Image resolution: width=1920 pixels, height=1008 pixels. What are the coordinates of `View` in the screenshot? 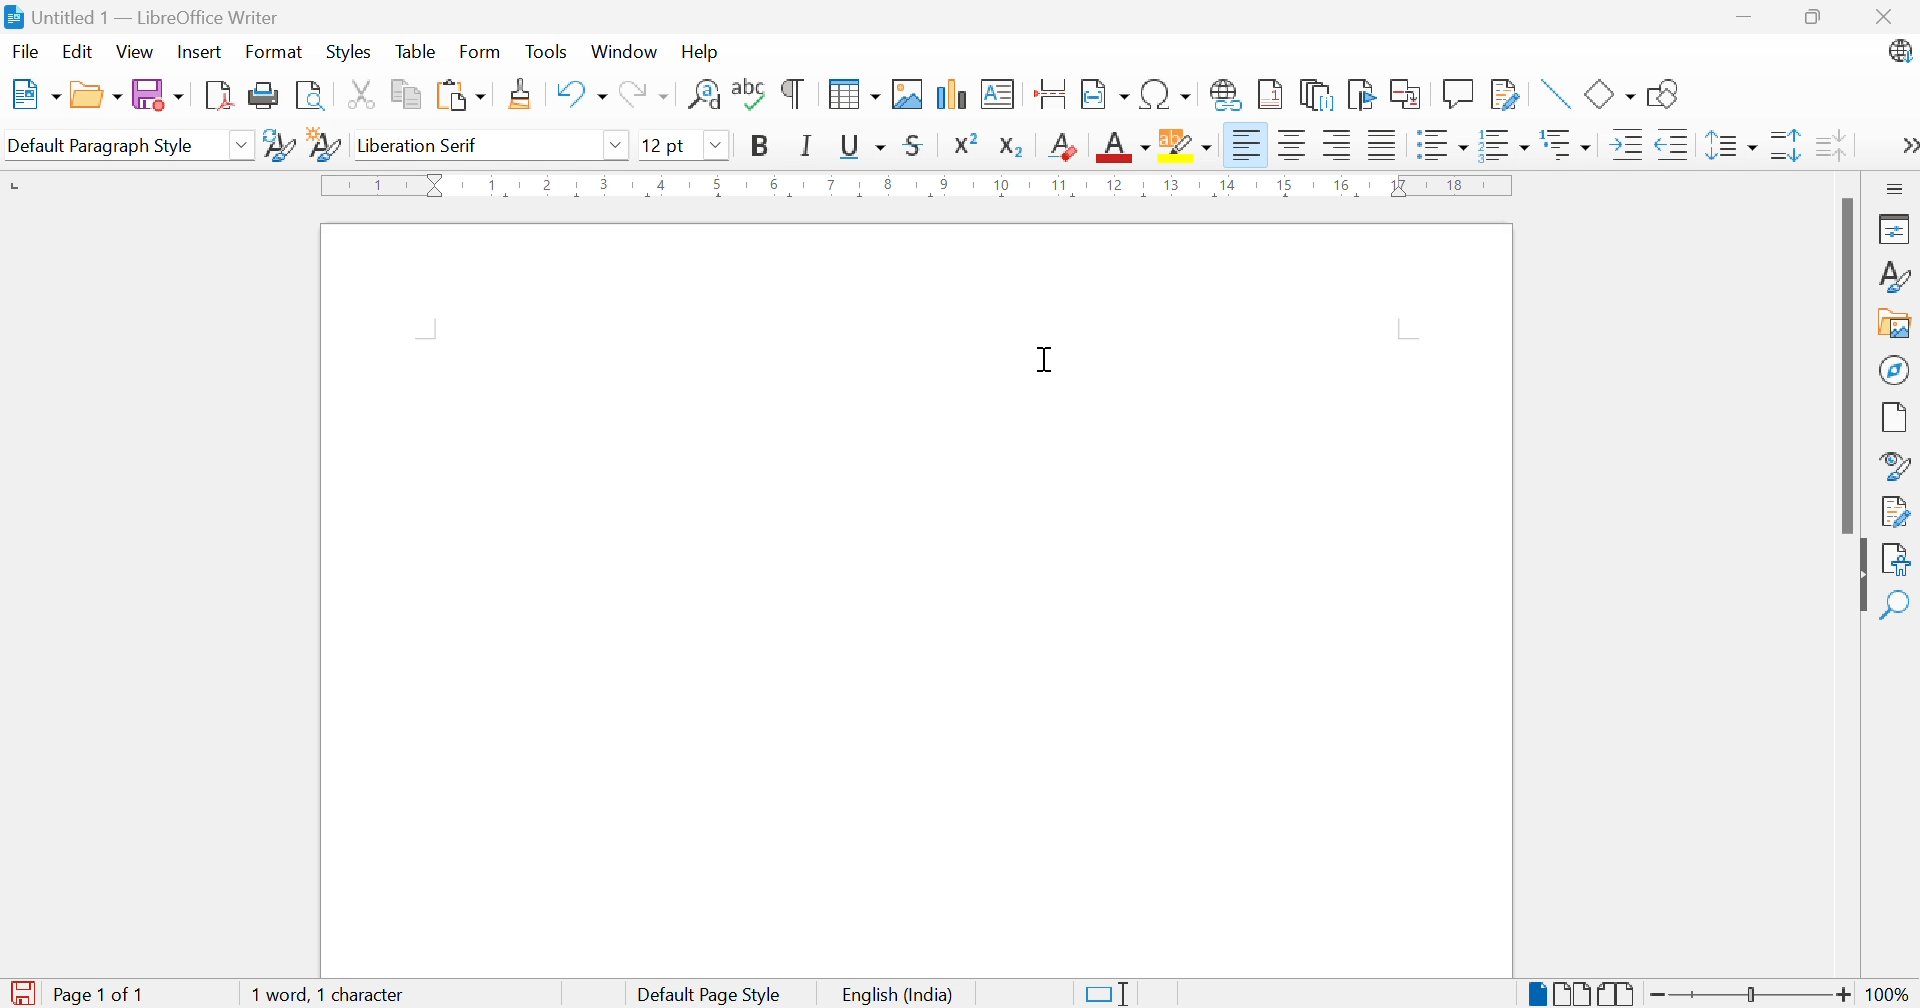 It's located at (136, 50).